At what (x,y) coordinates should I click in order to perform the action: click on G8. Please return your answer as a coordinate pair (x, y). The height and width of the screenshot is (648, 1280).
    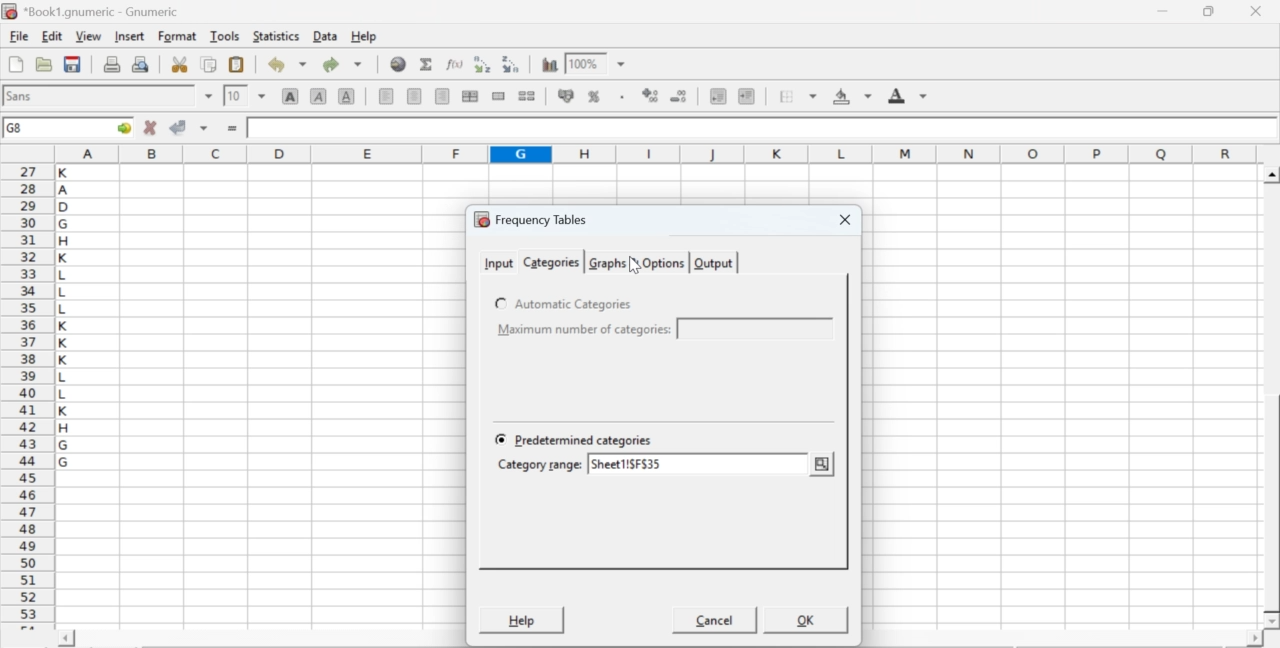
    Looking at the image, I should click on (17, 128).